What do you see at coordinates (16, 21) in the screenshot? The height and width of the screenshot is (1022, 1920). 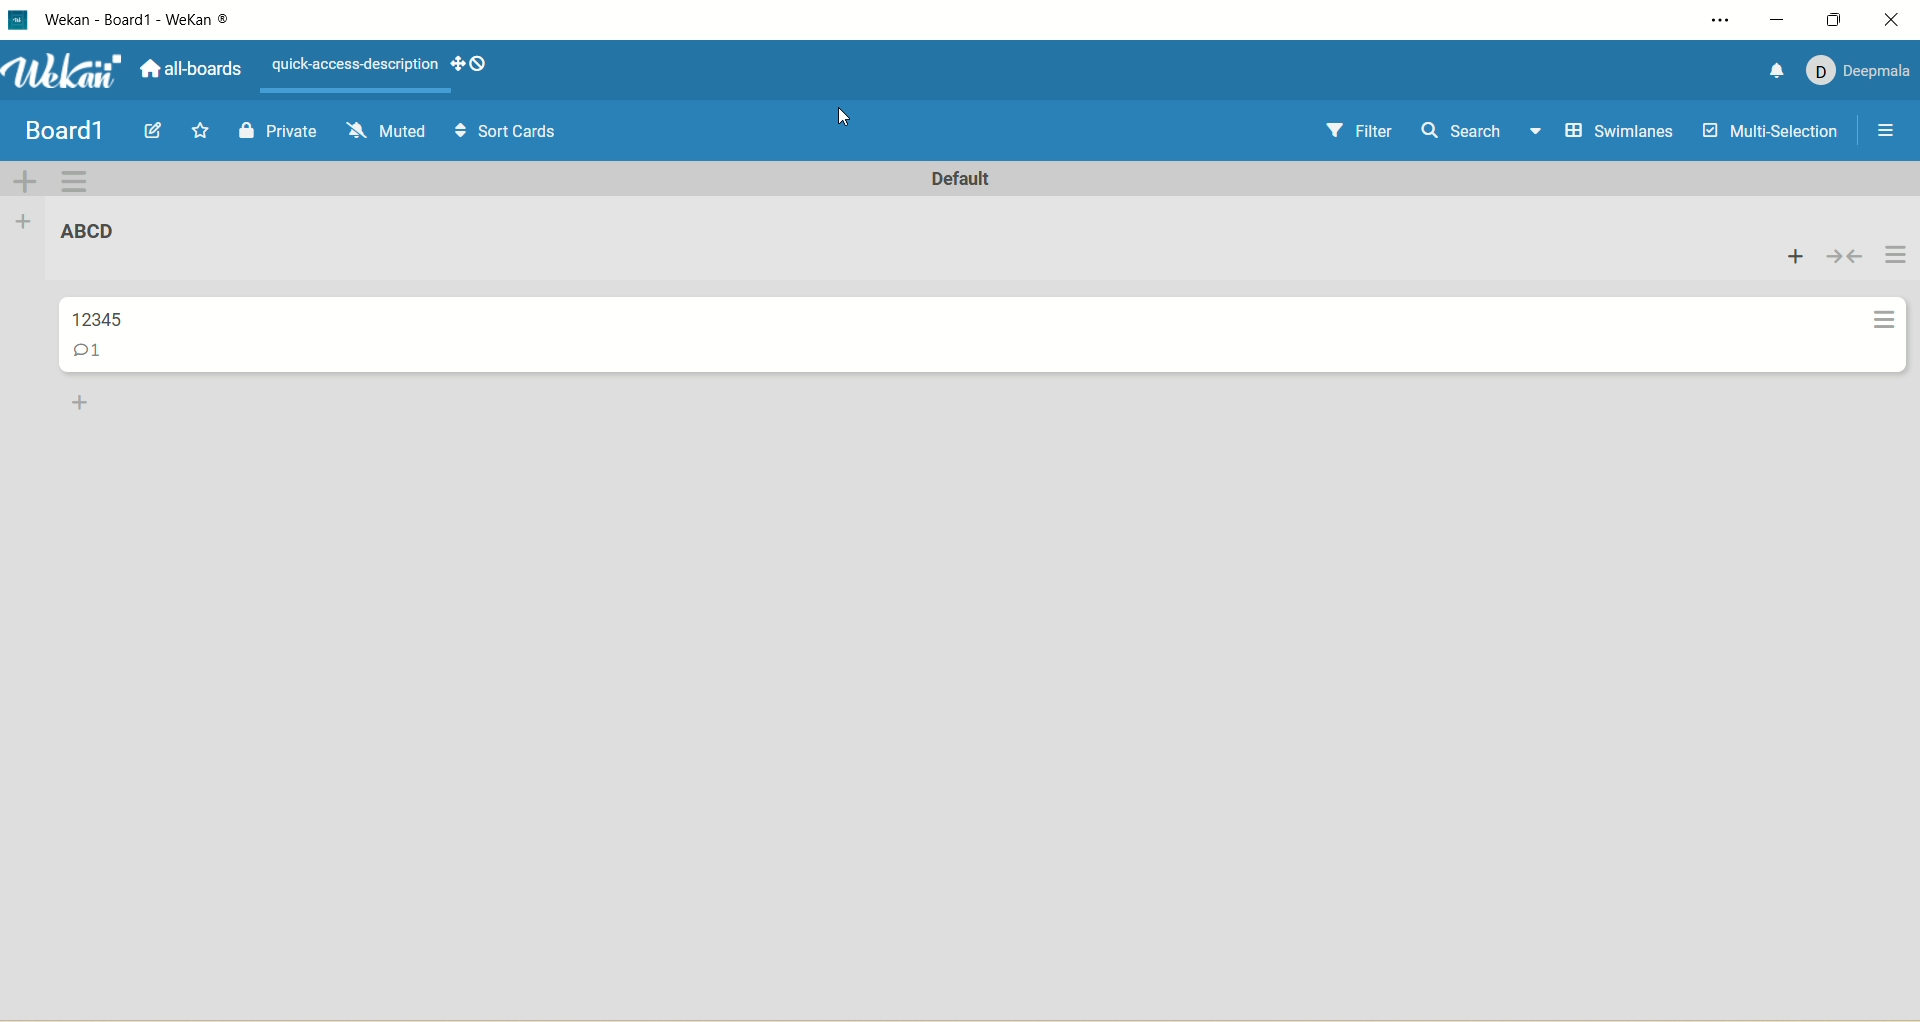 I see `logo` at bounding box center [16, 21].